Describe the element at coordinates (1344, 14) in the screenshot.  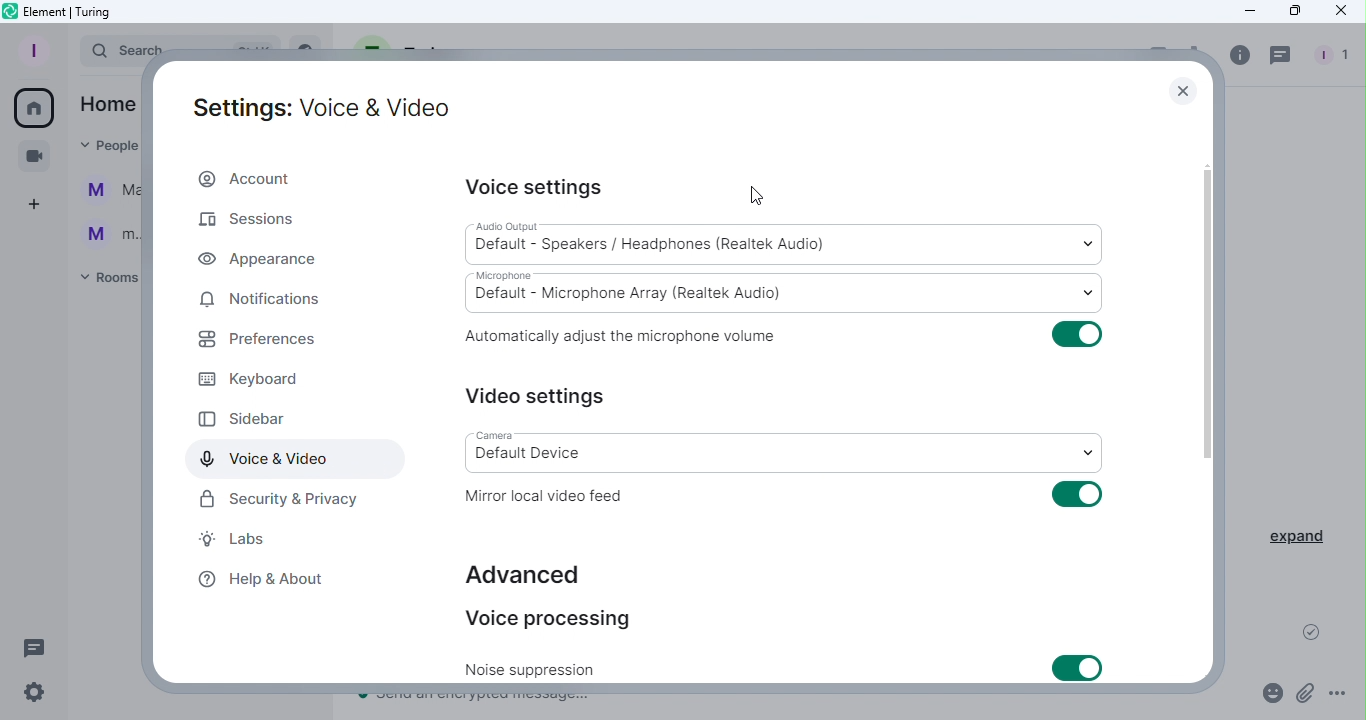
I see `Close` at that location.